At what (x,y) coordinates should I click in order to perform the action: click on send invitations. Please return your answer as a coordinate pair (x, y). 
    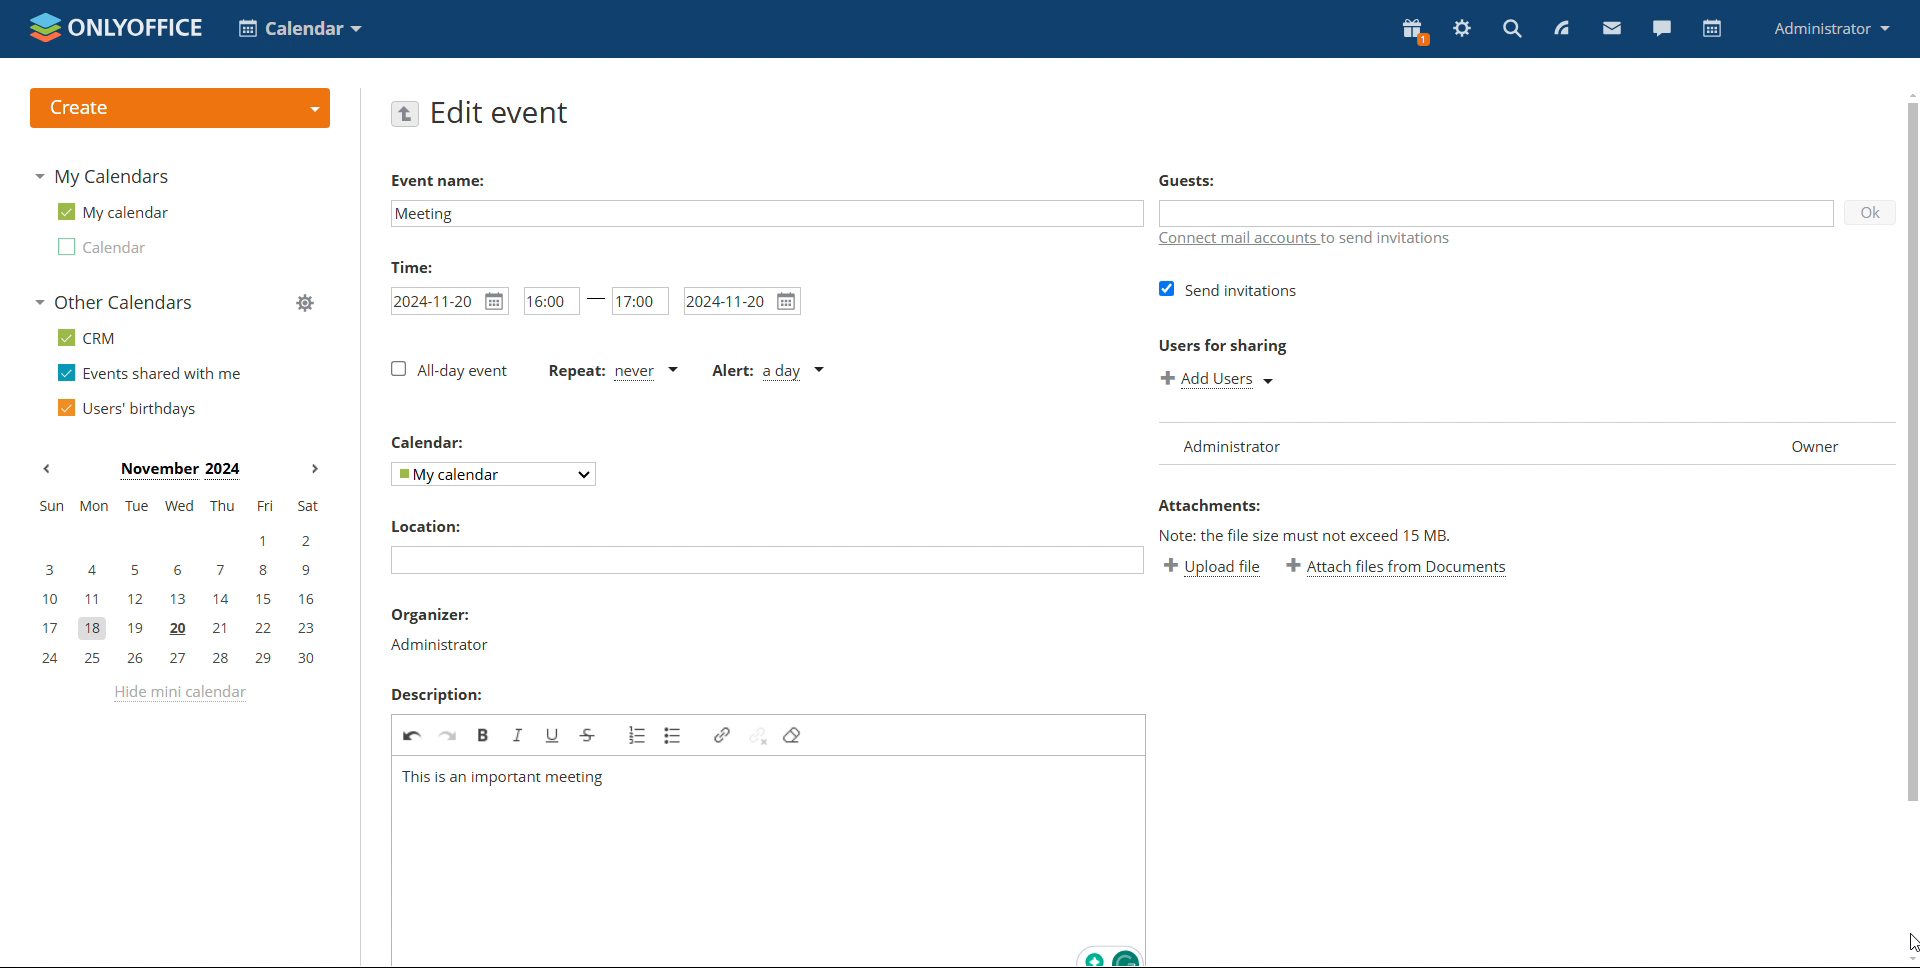
    Looking at the image, I should click on (1226, 290).